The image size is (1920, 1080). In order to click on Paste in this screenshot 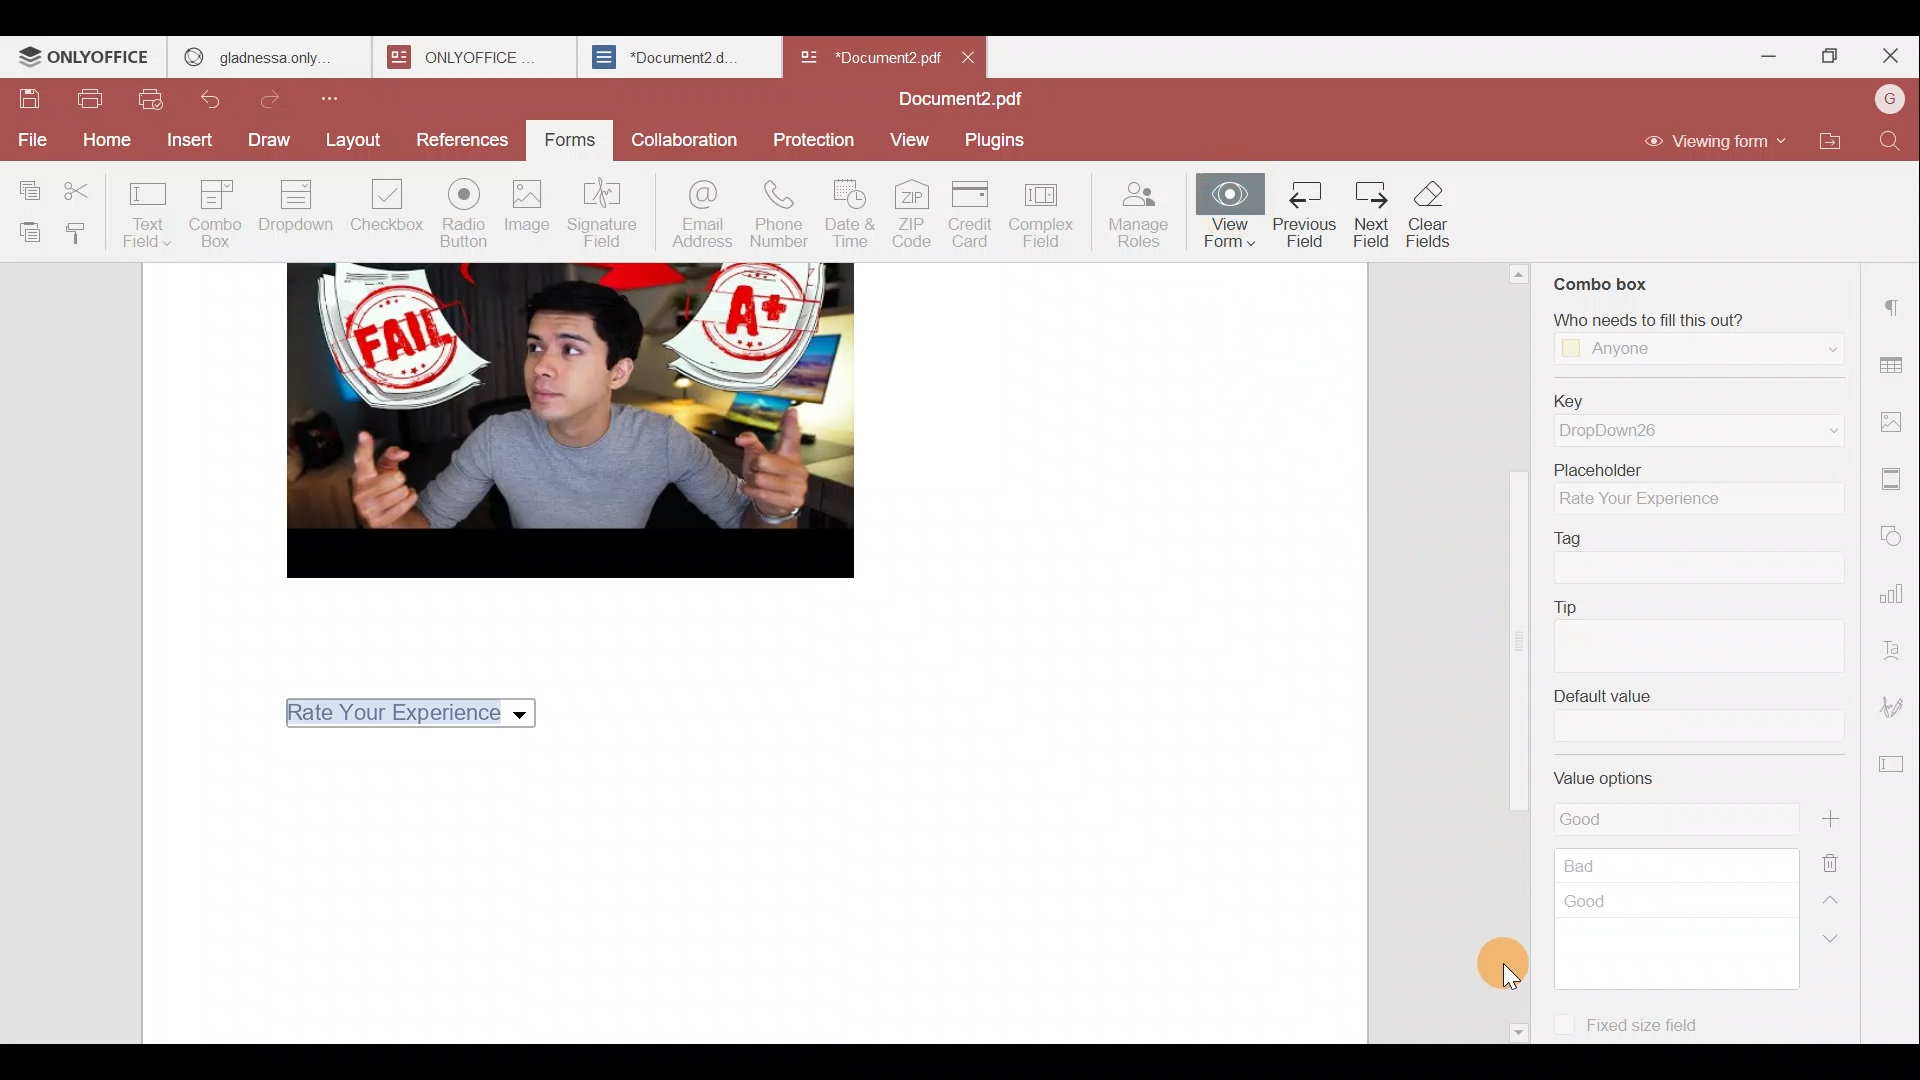, I will do `click(26, 232)`.